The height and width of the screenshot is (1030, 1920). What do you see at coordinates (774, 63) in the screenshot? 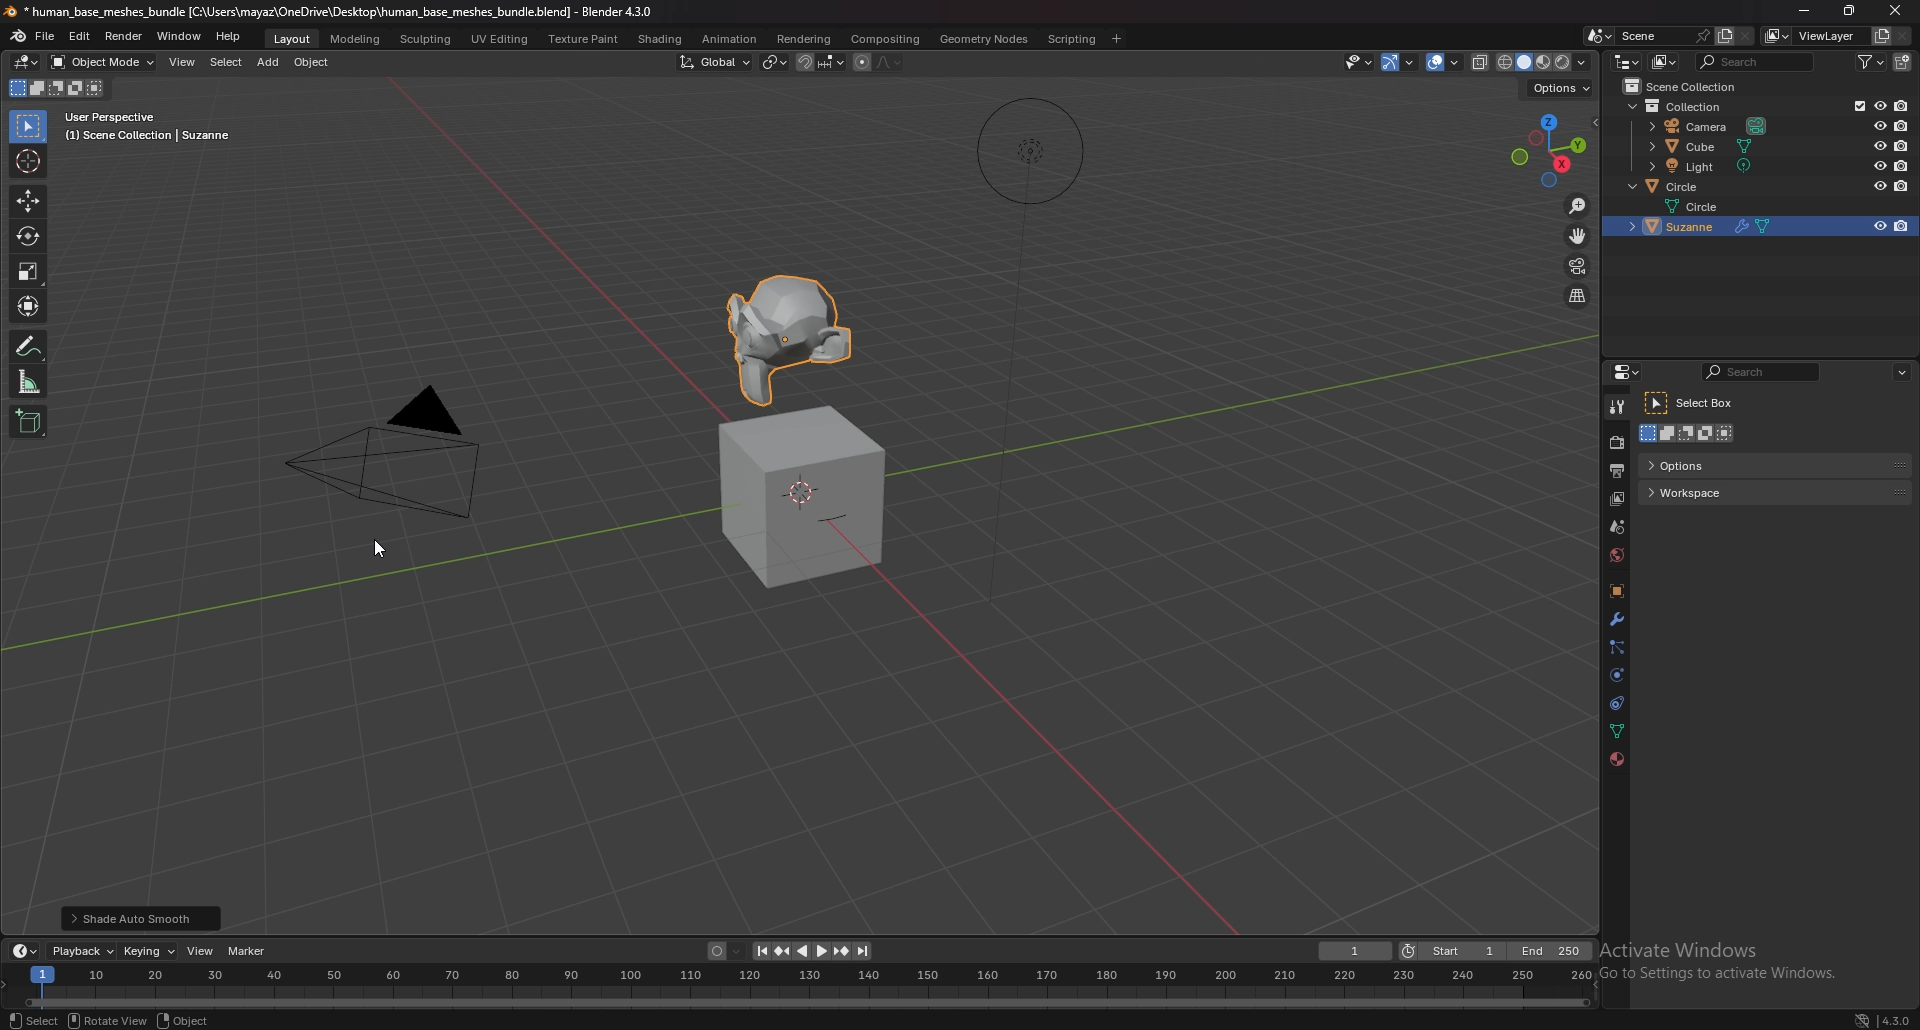
I see `transform pivot point` at bounding box center [774, 63].